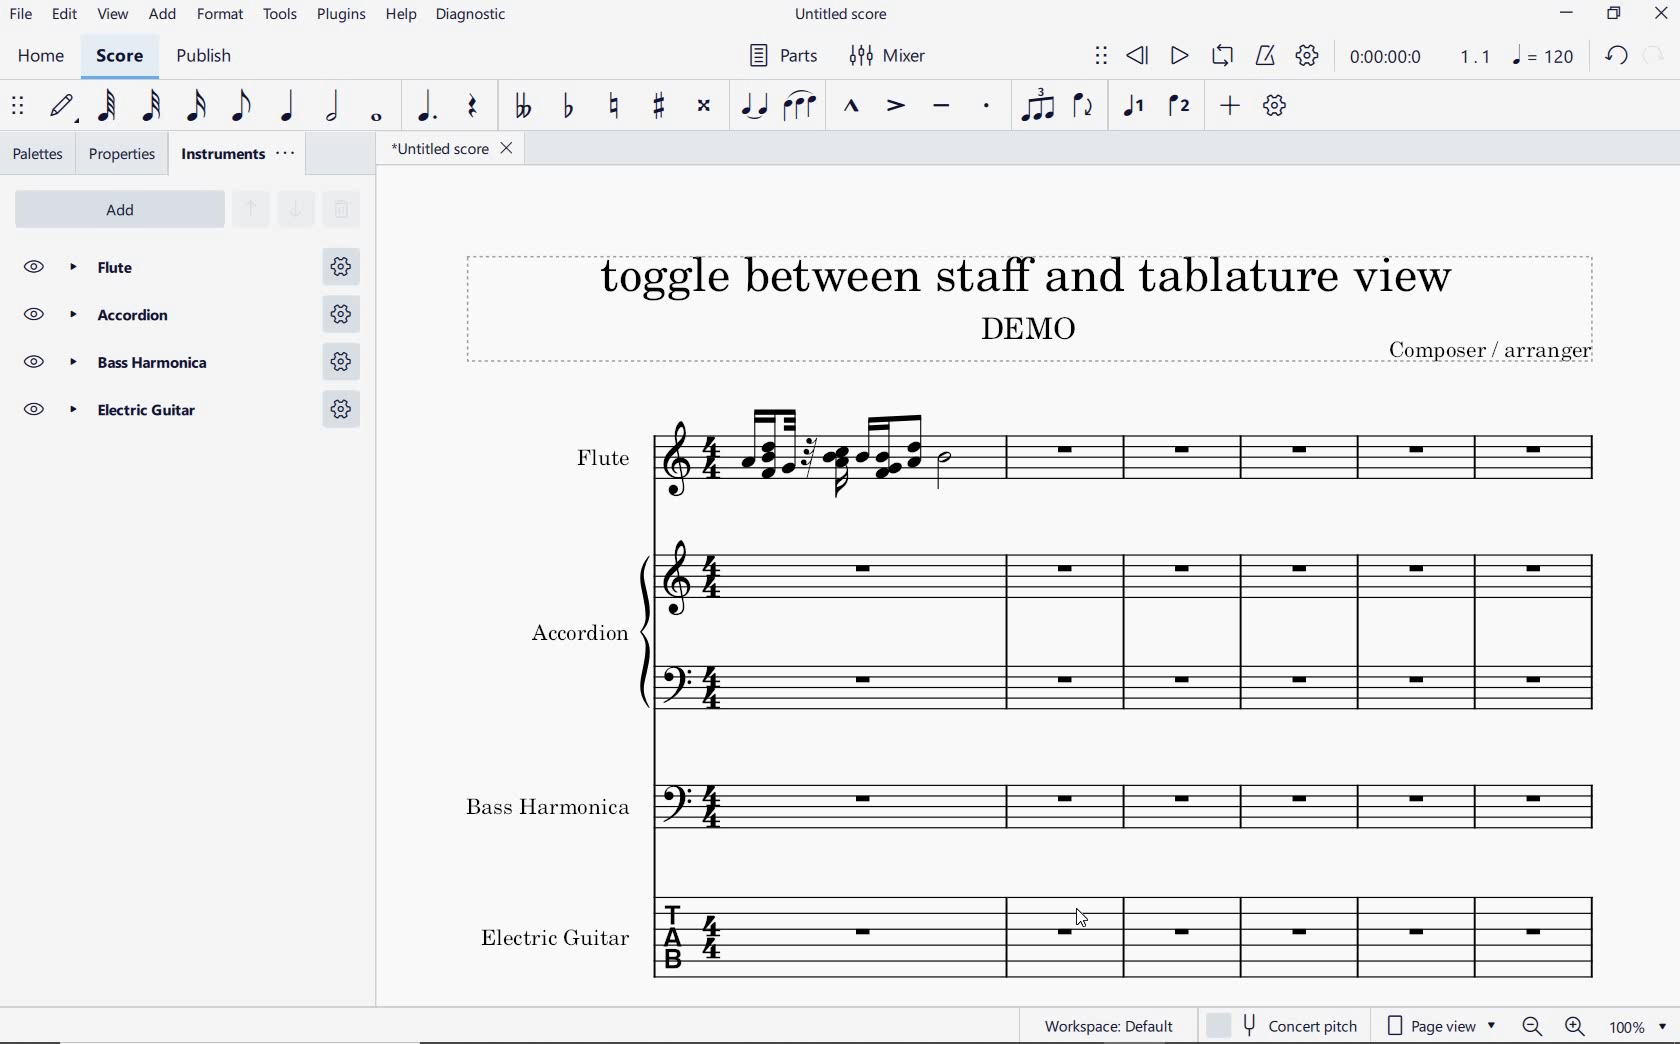 This screenshot has width=1680, height=1044. I want to click on parts, so click(781, 56).